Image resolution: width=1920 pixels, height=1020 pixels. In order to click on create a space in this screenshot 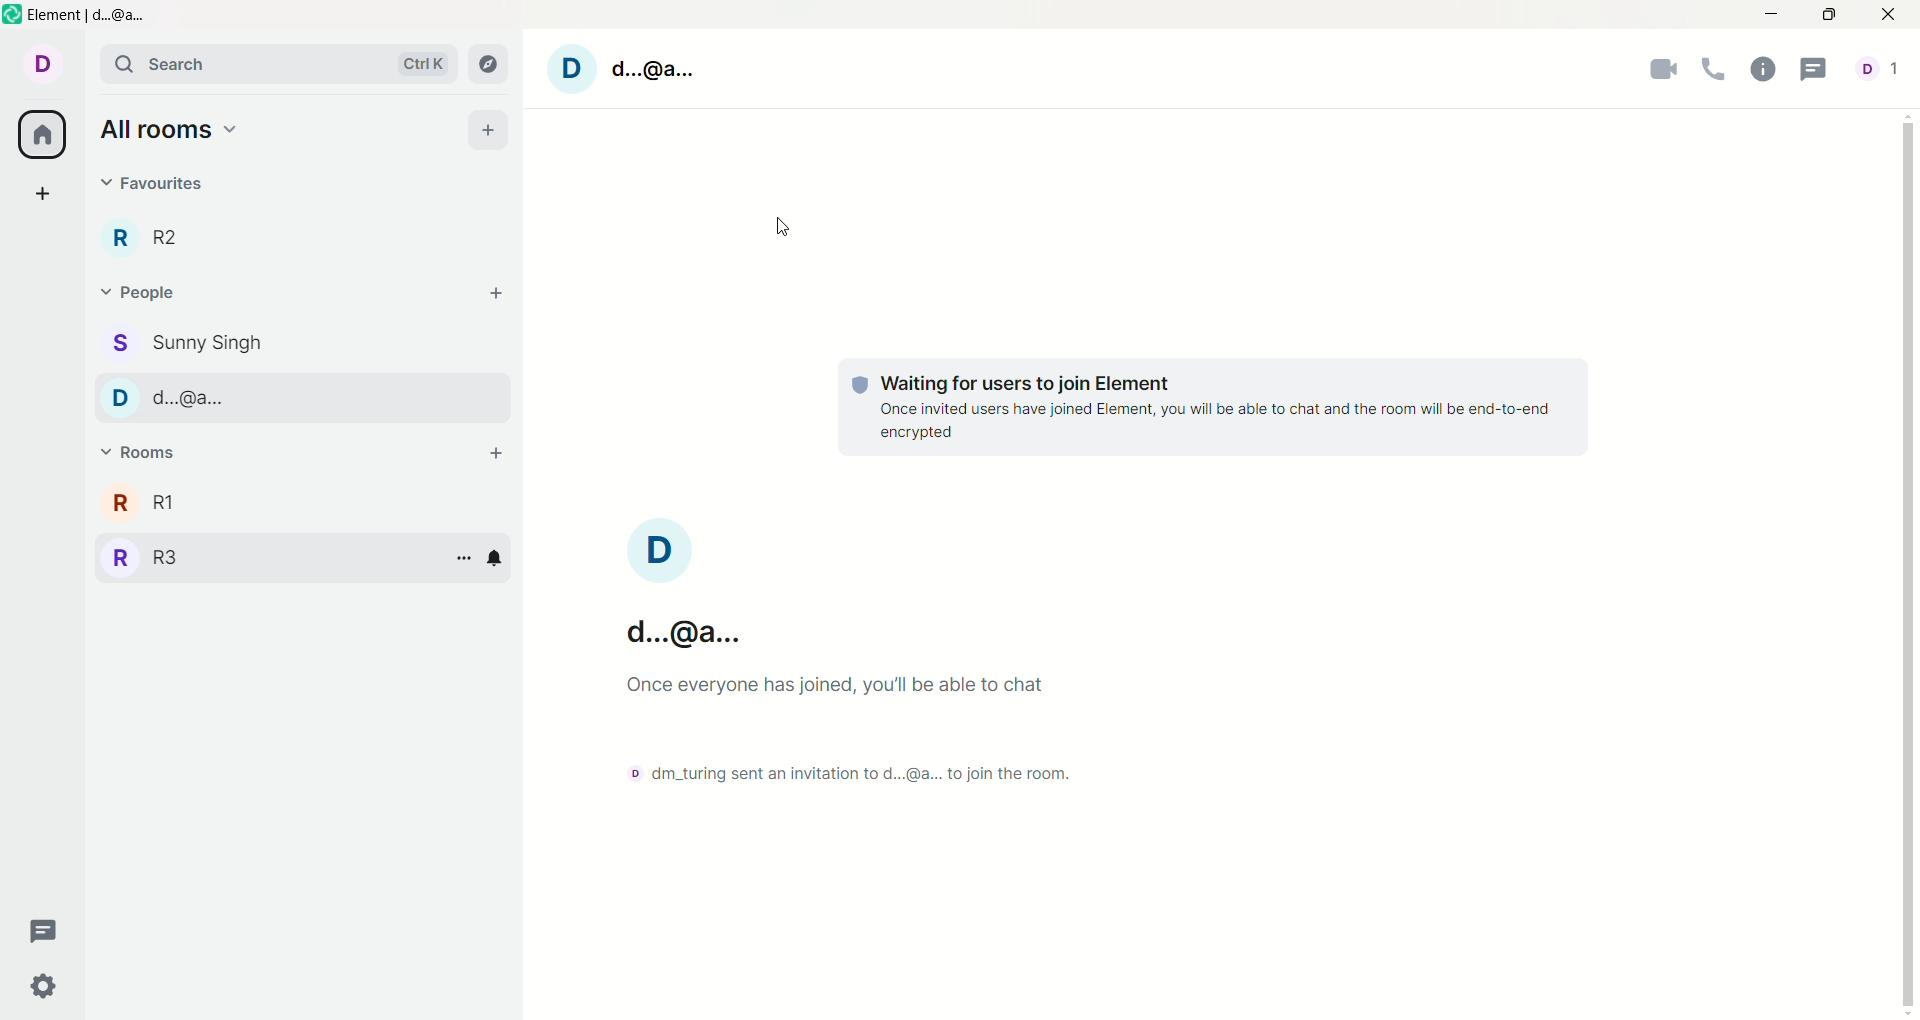, I will do `click(44, 192)`.